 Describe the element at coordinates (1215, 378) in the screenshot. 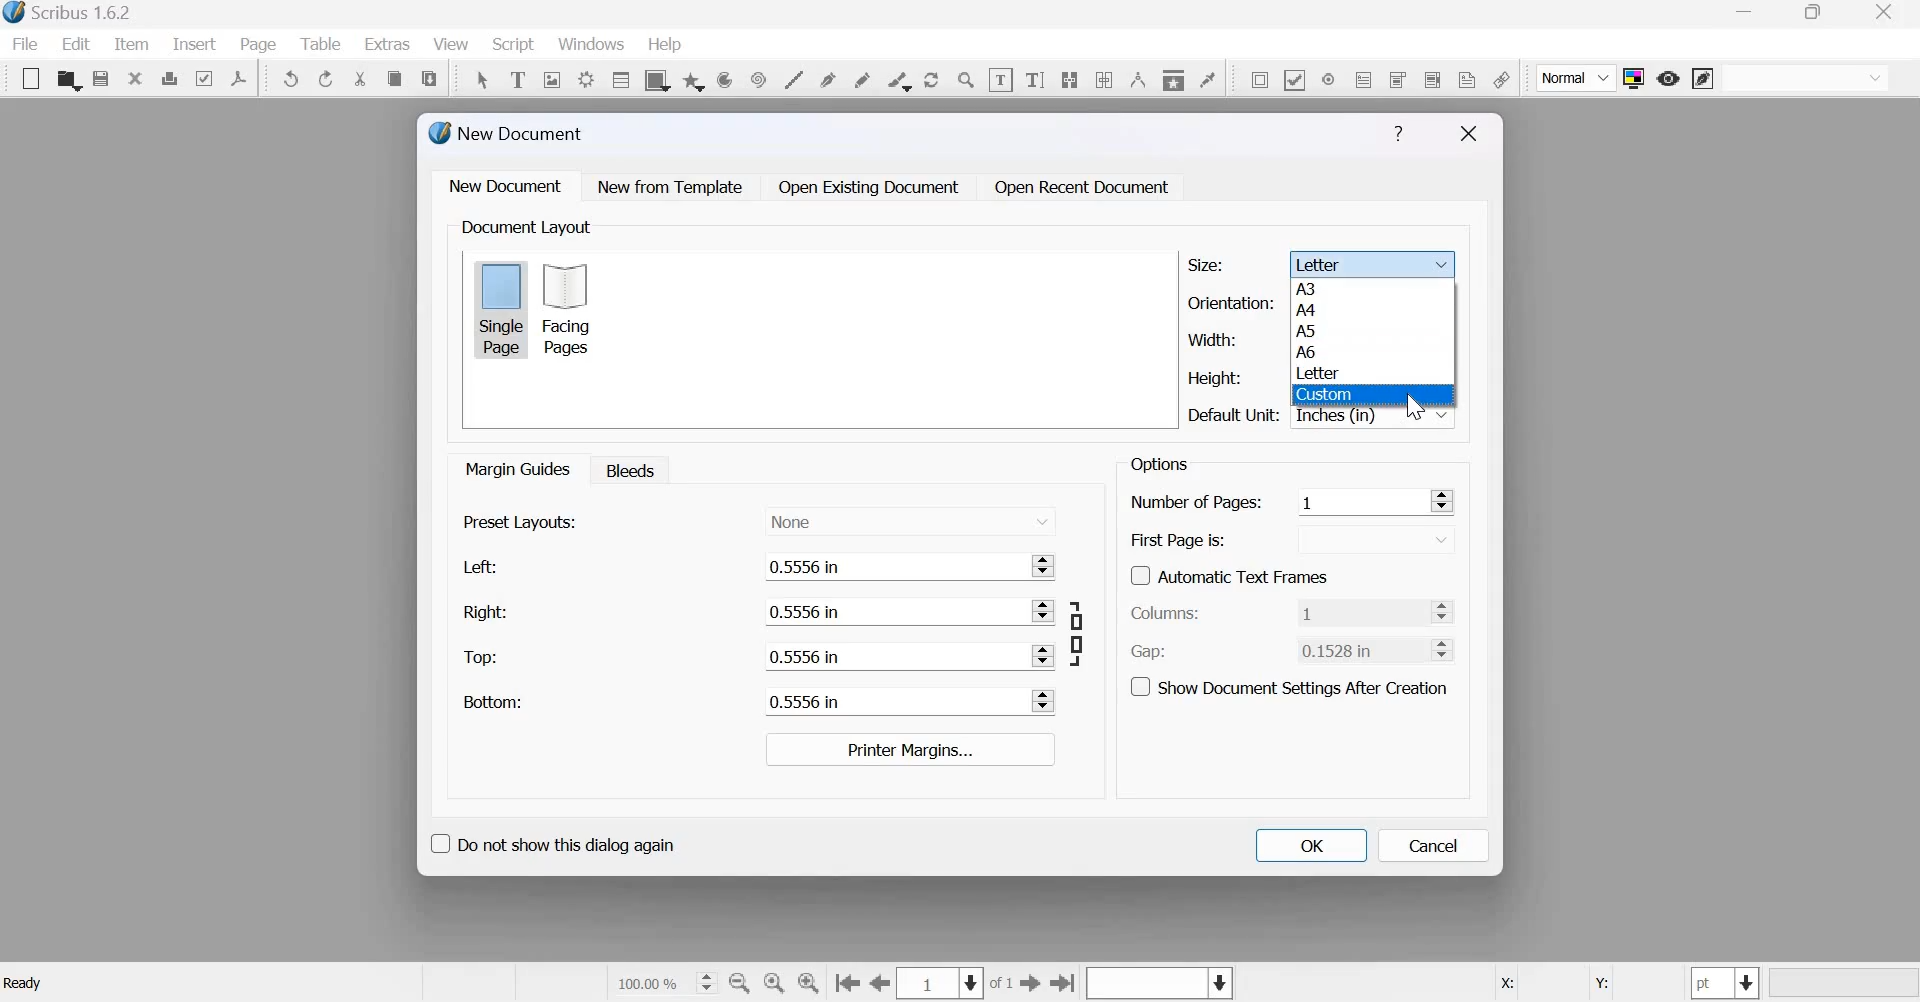

I see `Height:` at that location.